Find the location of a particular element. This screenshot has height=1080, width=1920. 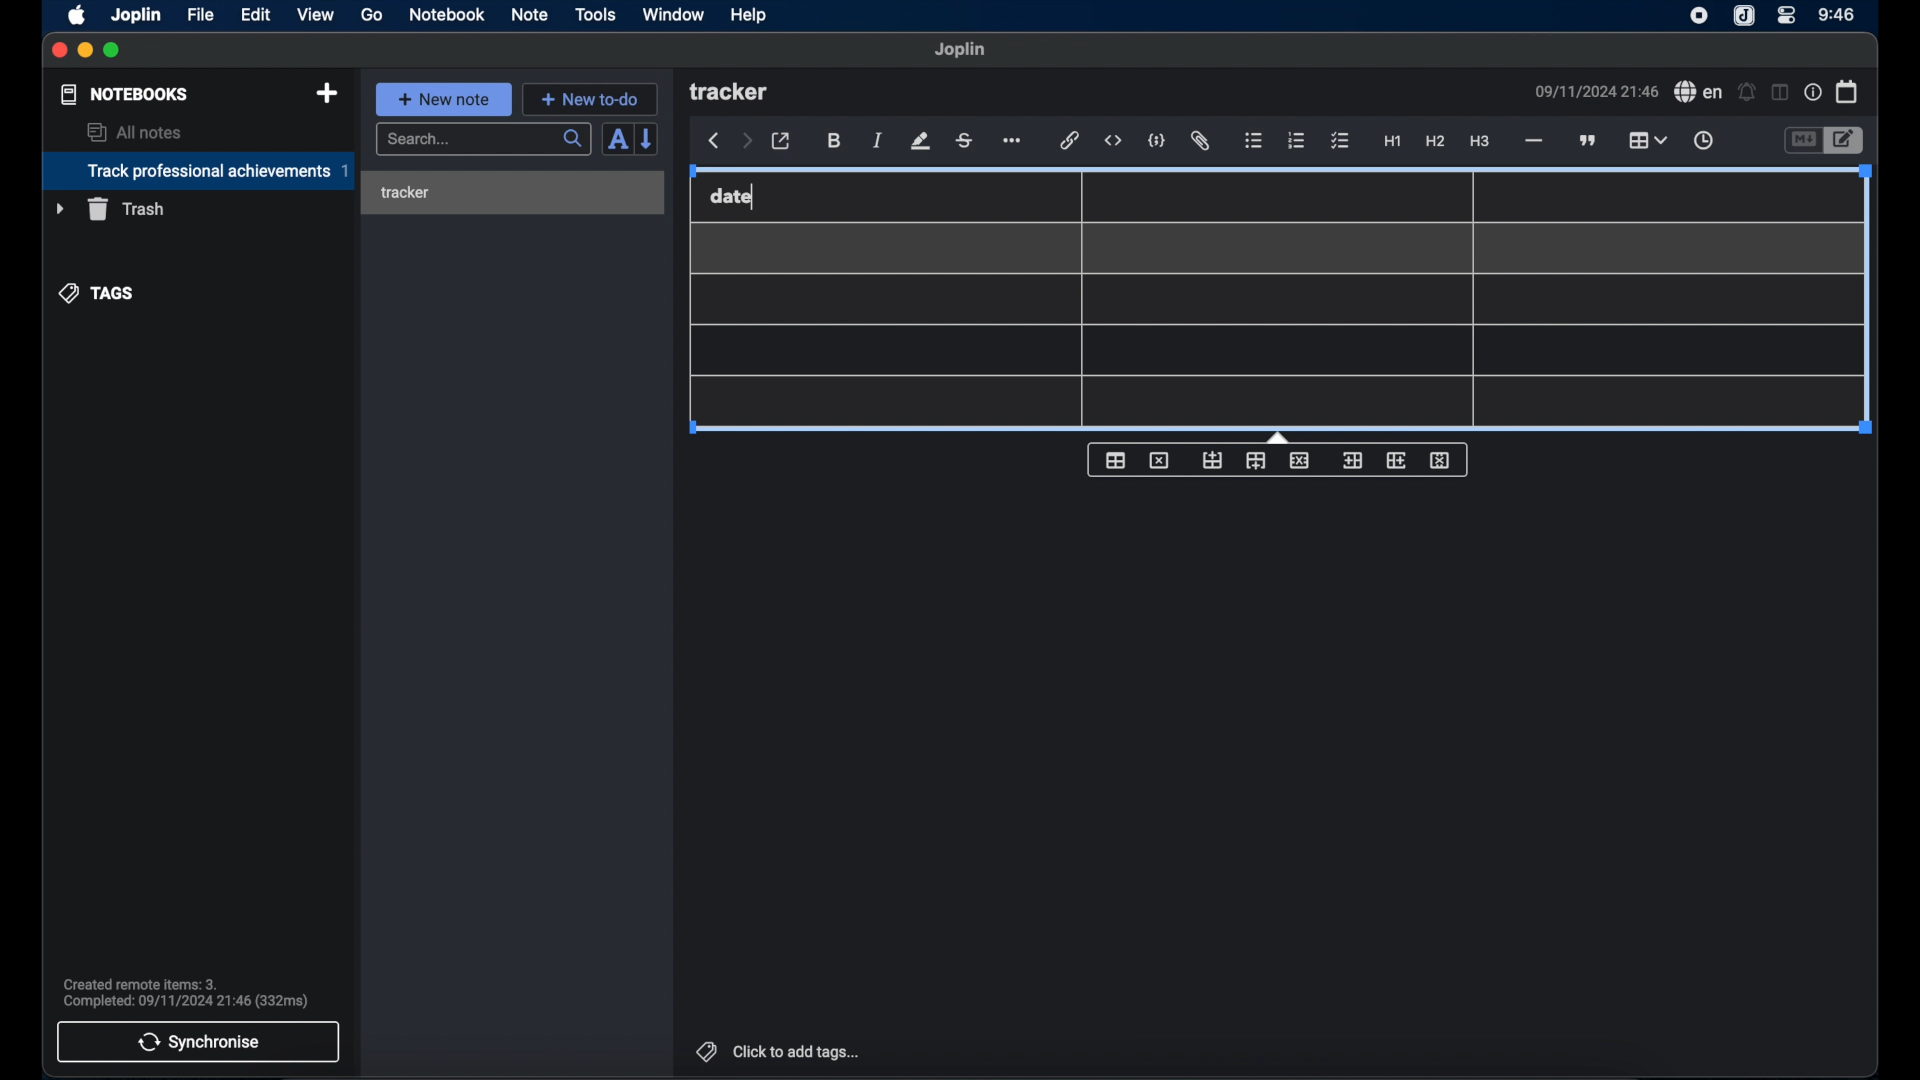

attach file is located at coordinates (1202, 142).